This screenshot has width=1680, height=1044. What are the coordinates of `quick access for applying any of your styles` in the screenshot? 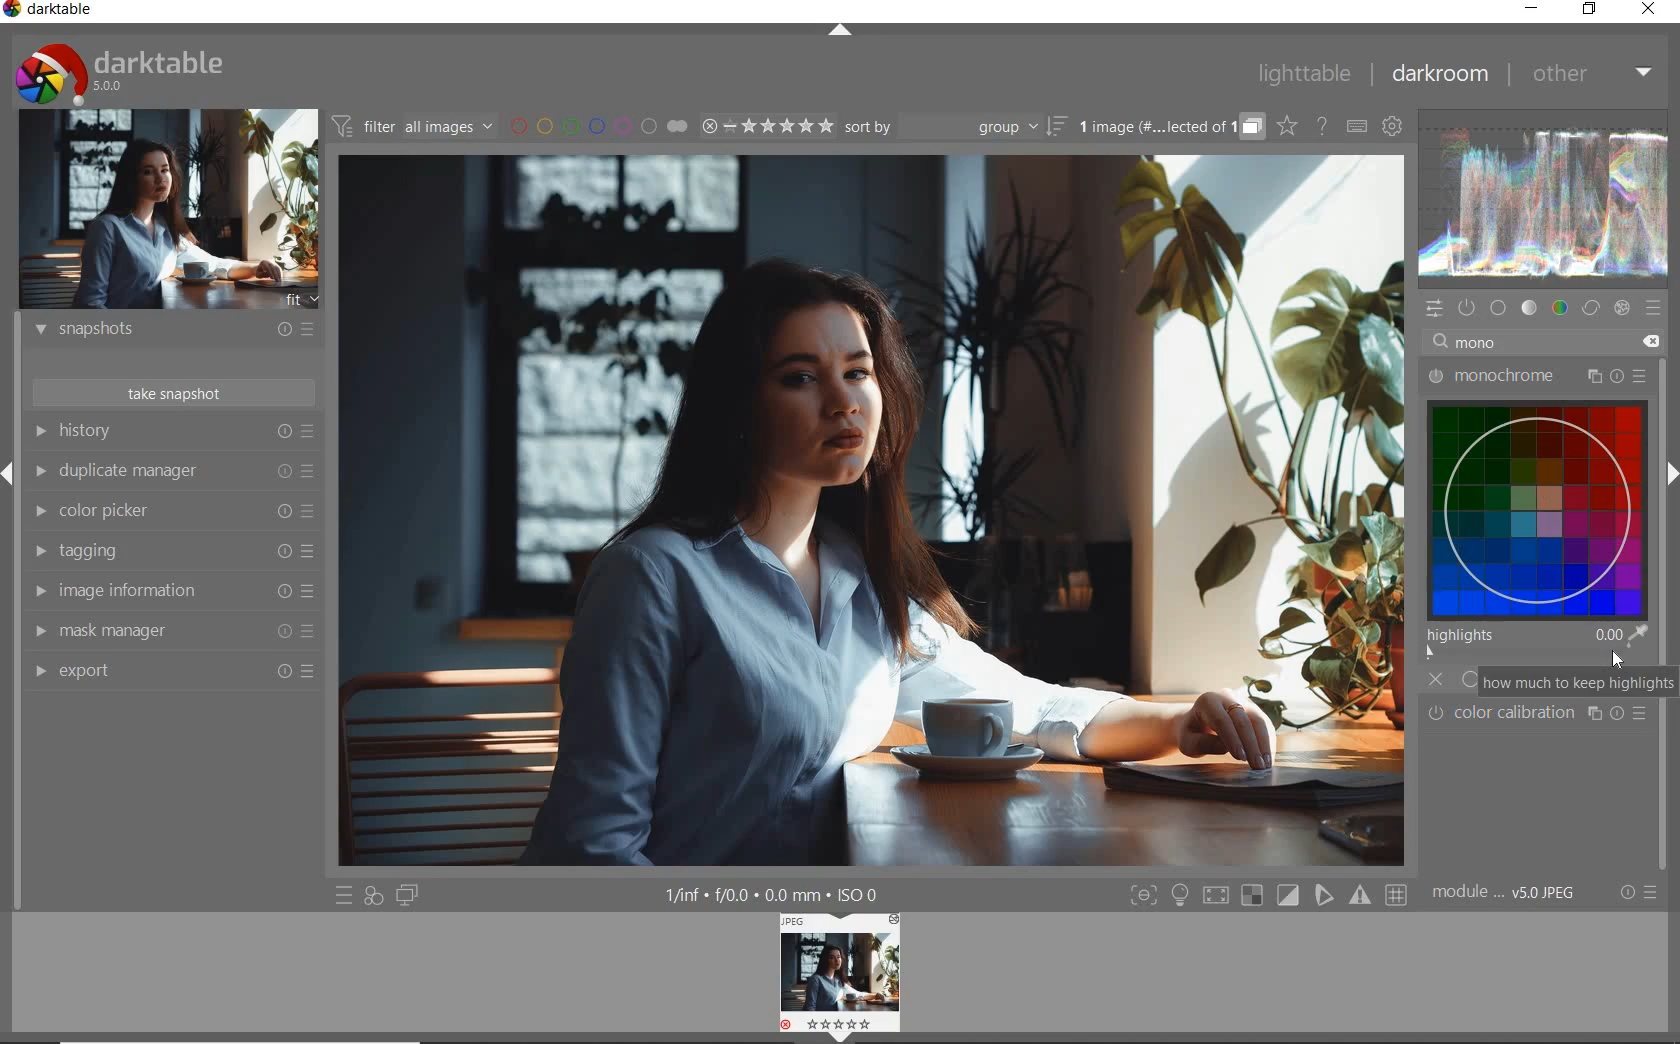 It's located at (373, 896).